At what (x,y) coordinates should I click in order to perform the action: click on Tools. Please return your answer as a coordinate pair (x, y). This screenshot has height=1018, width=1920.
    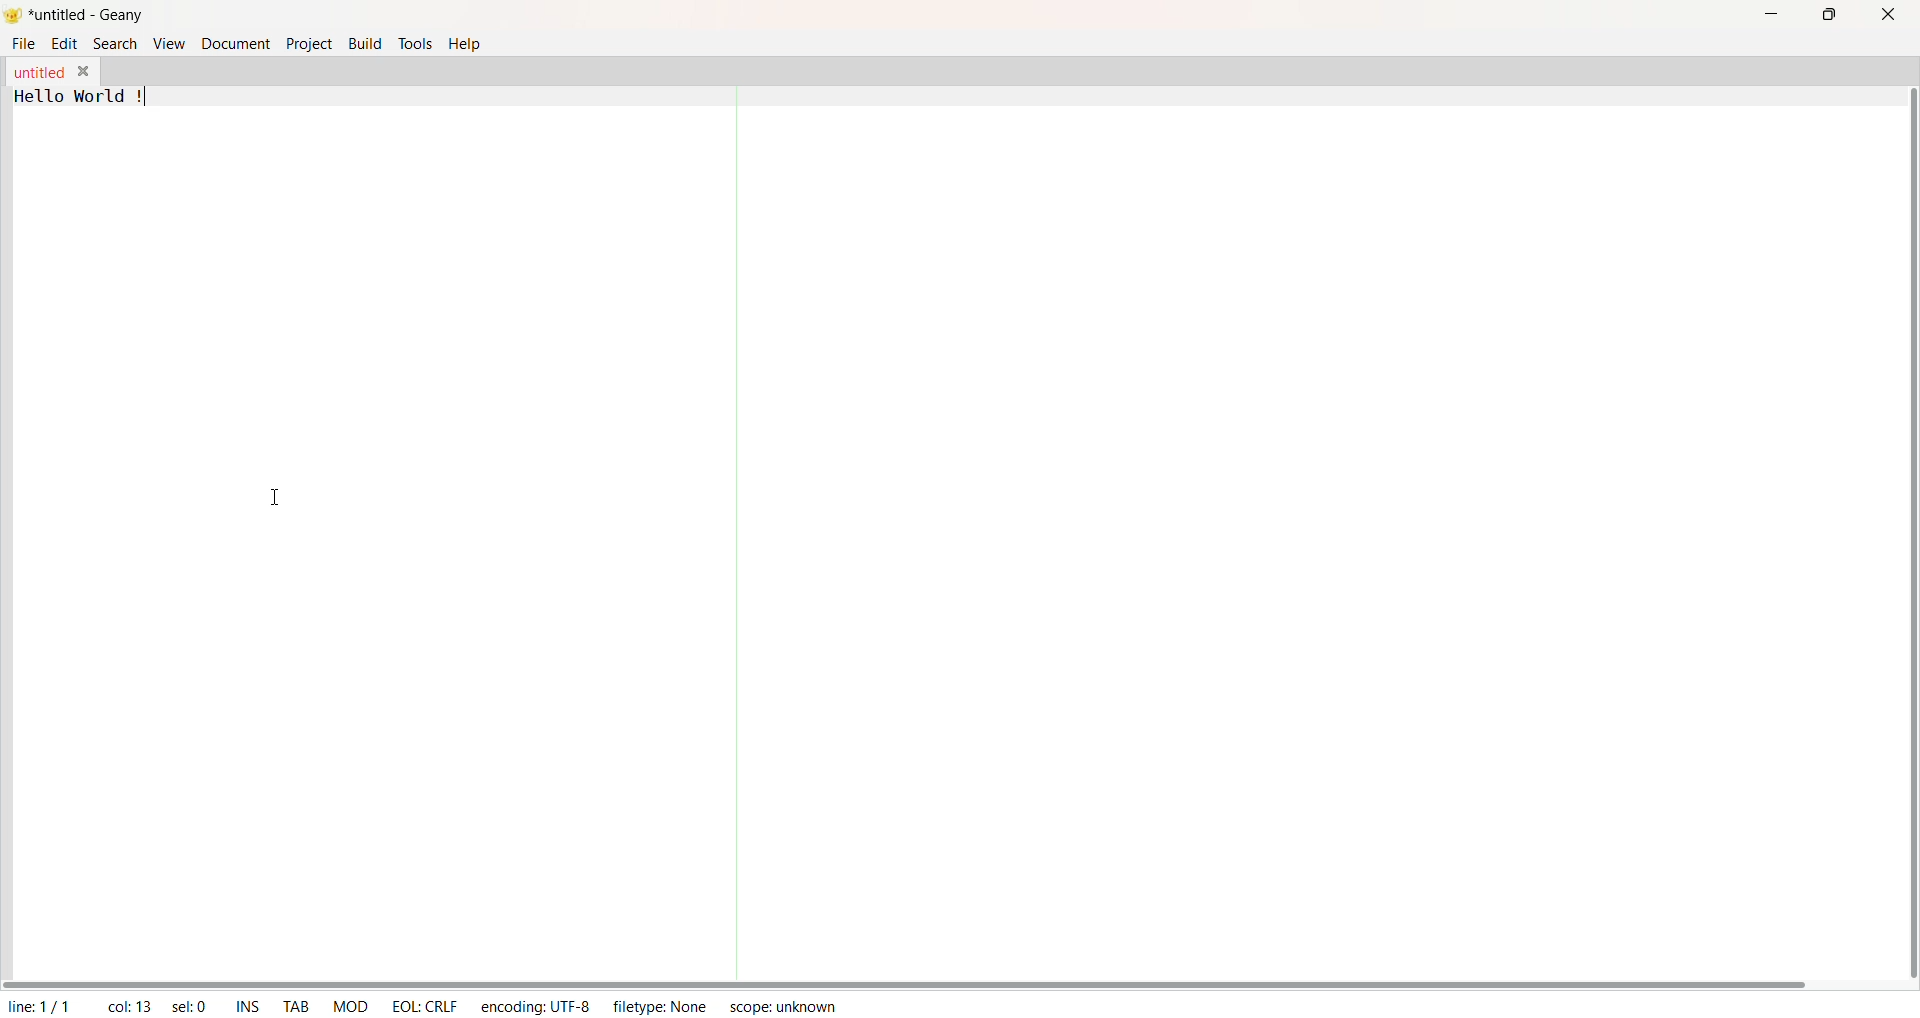
    Looking at the image, I should click on (415, 42).